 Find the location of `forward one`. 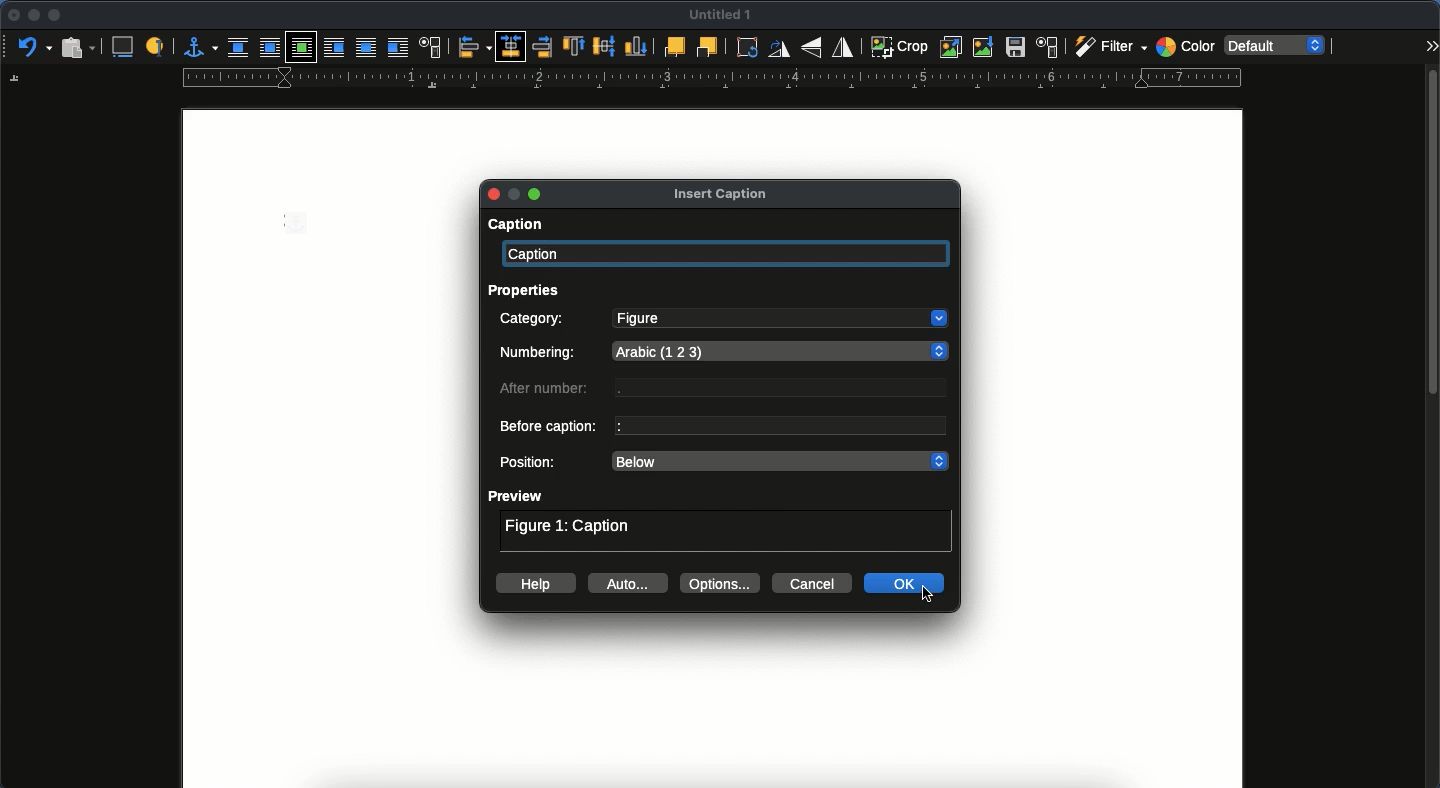

forward one is located at coordinates (673, 48).